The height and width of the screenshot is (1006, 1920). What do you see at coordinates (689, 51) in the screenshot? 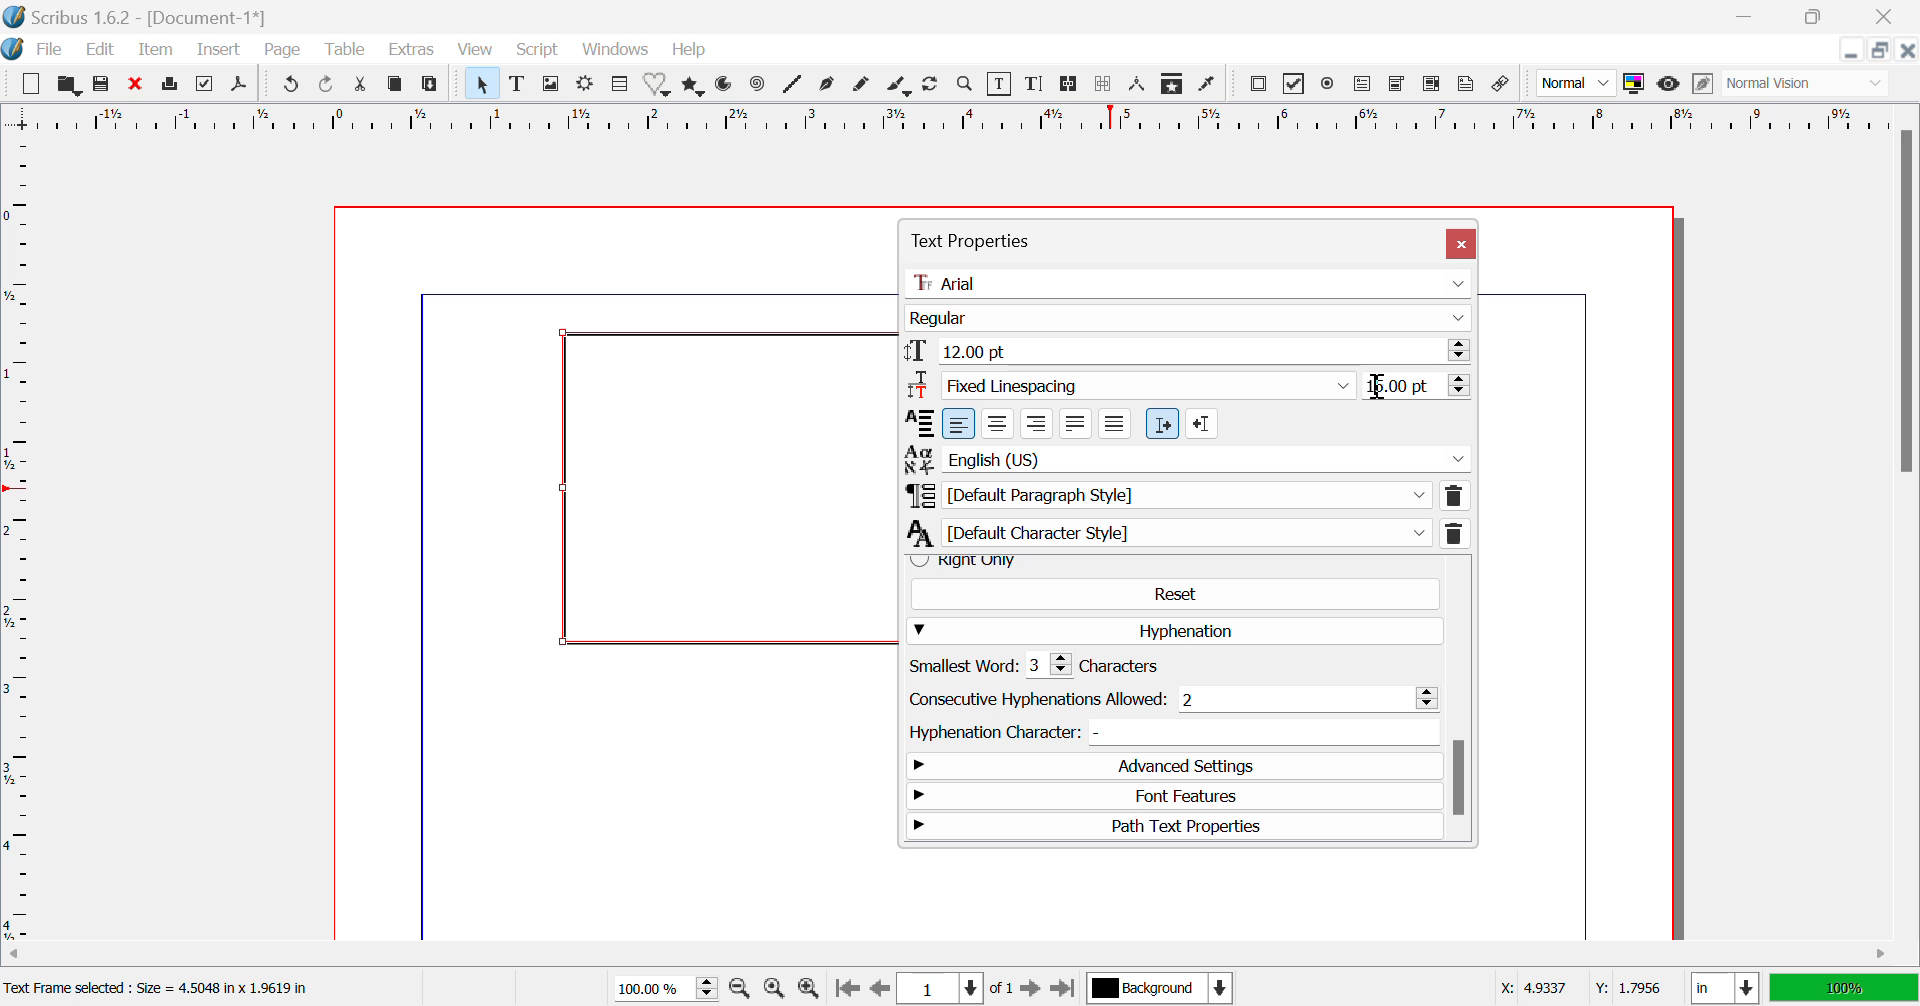
I see `Help` at bounding box center [689, 51].